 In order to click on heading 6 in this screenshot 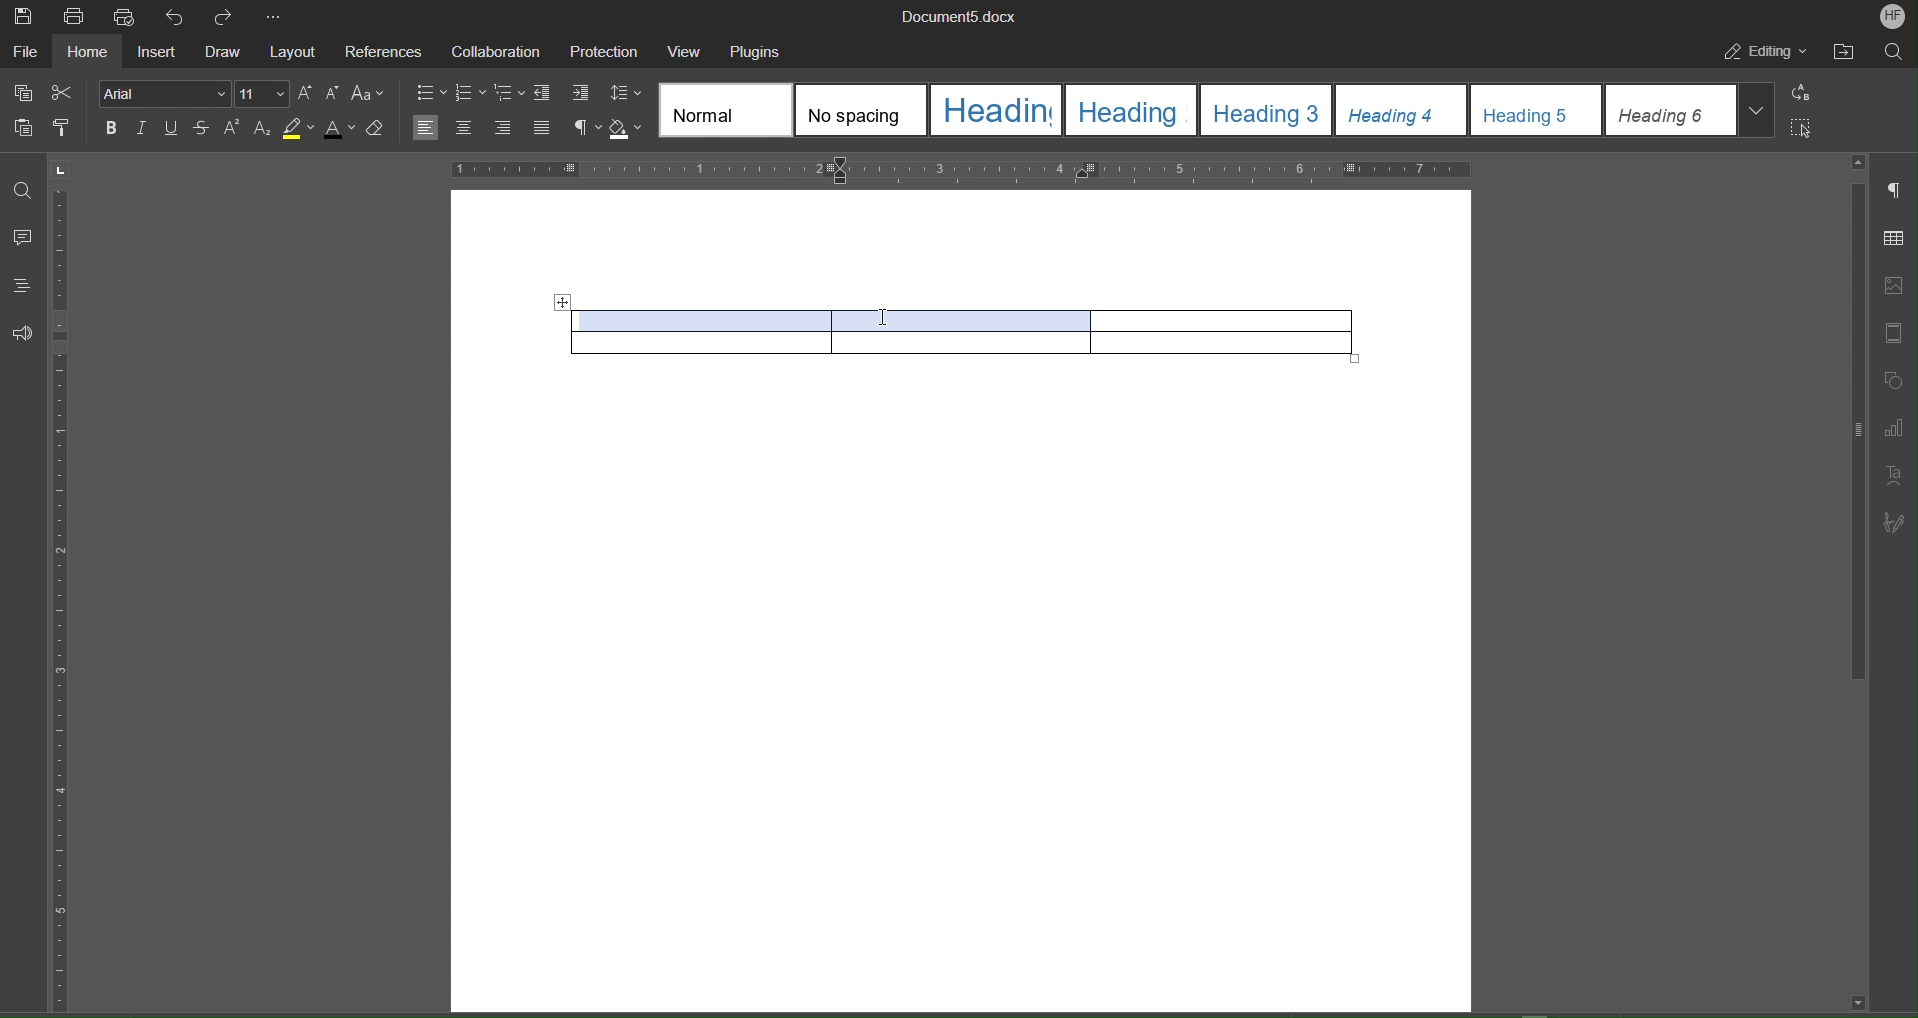, I will do `click(1671, 110)`.